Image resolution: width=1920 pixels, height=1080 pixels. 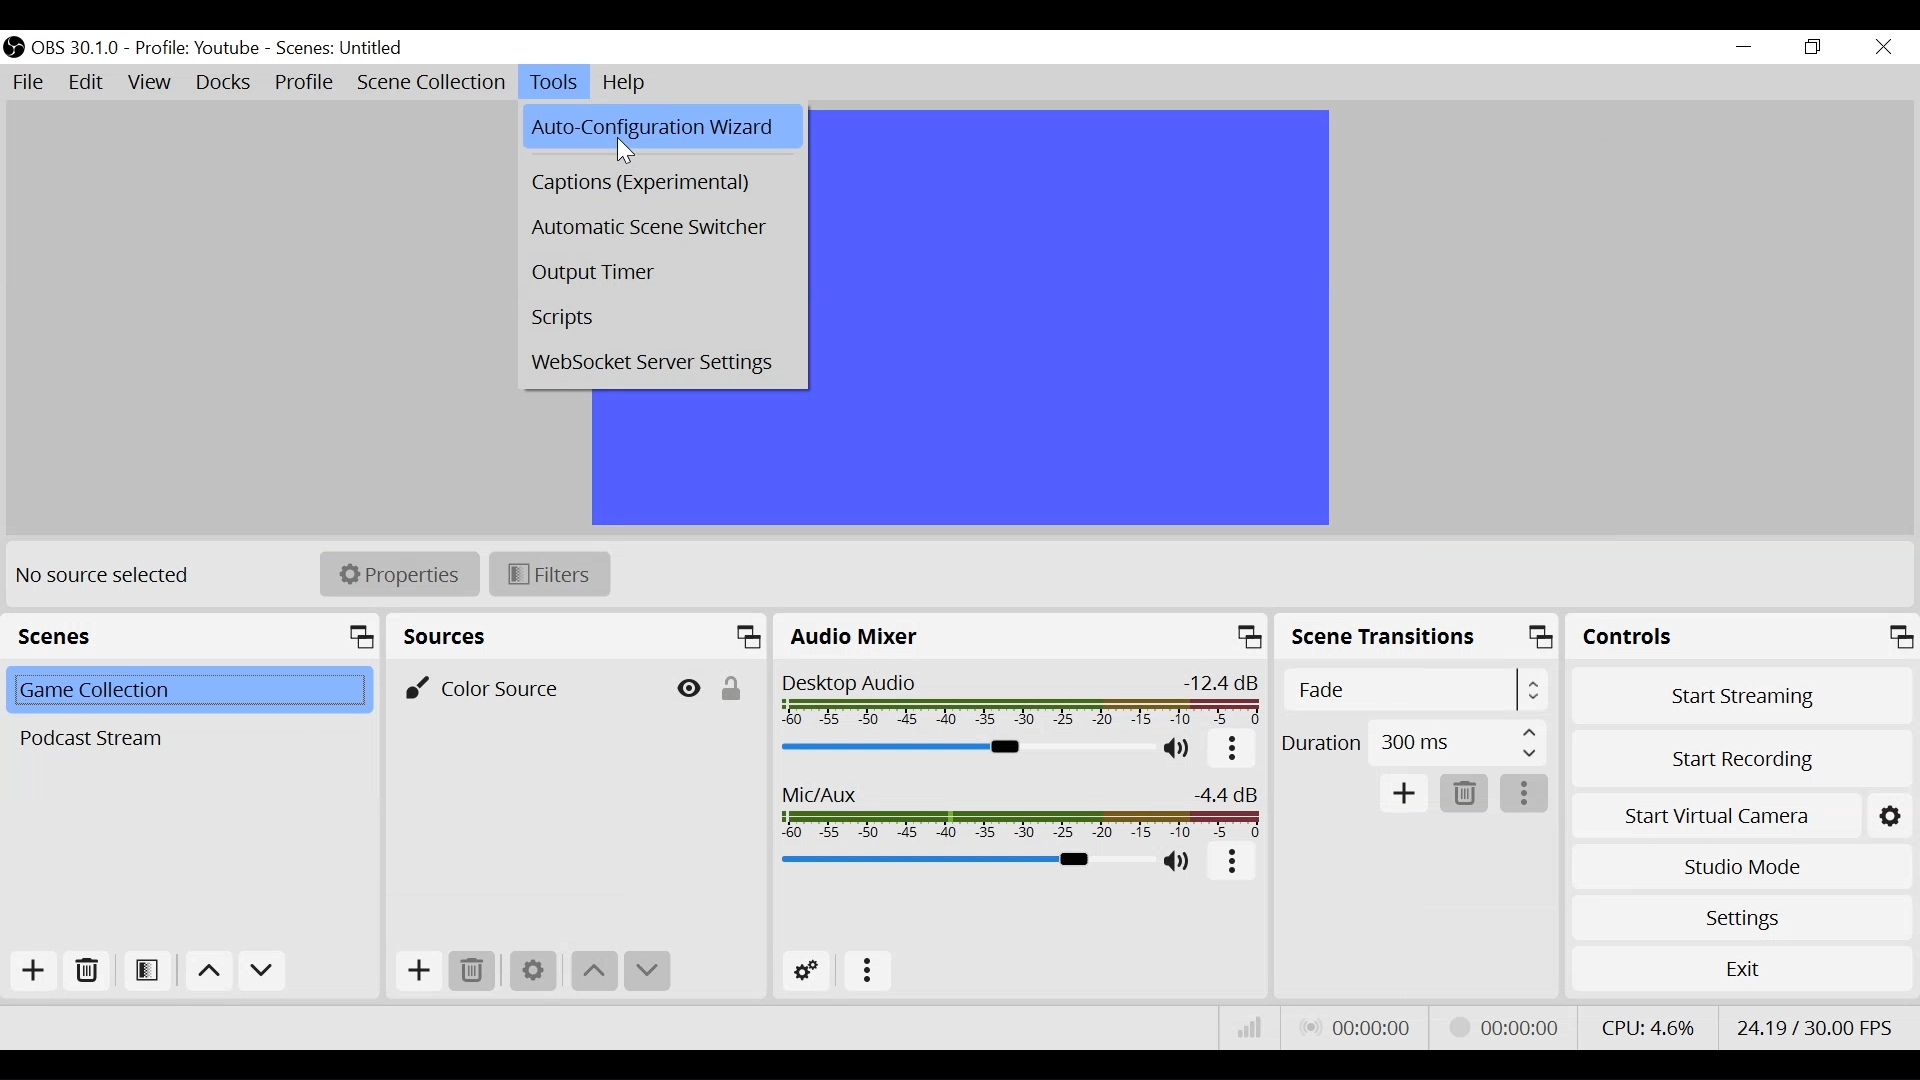 I want to click on more options, so click(x=1525, y=794).